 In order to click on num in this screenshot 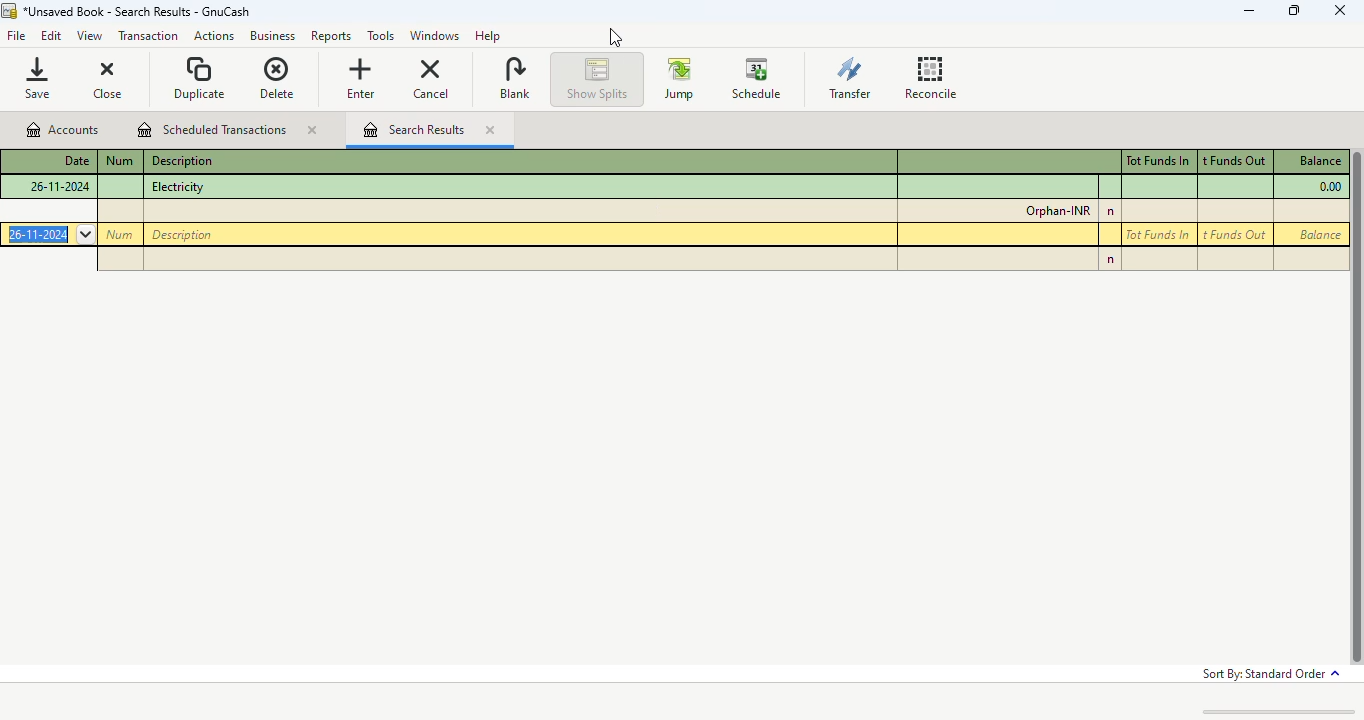, I will do `click(120, 234)`.